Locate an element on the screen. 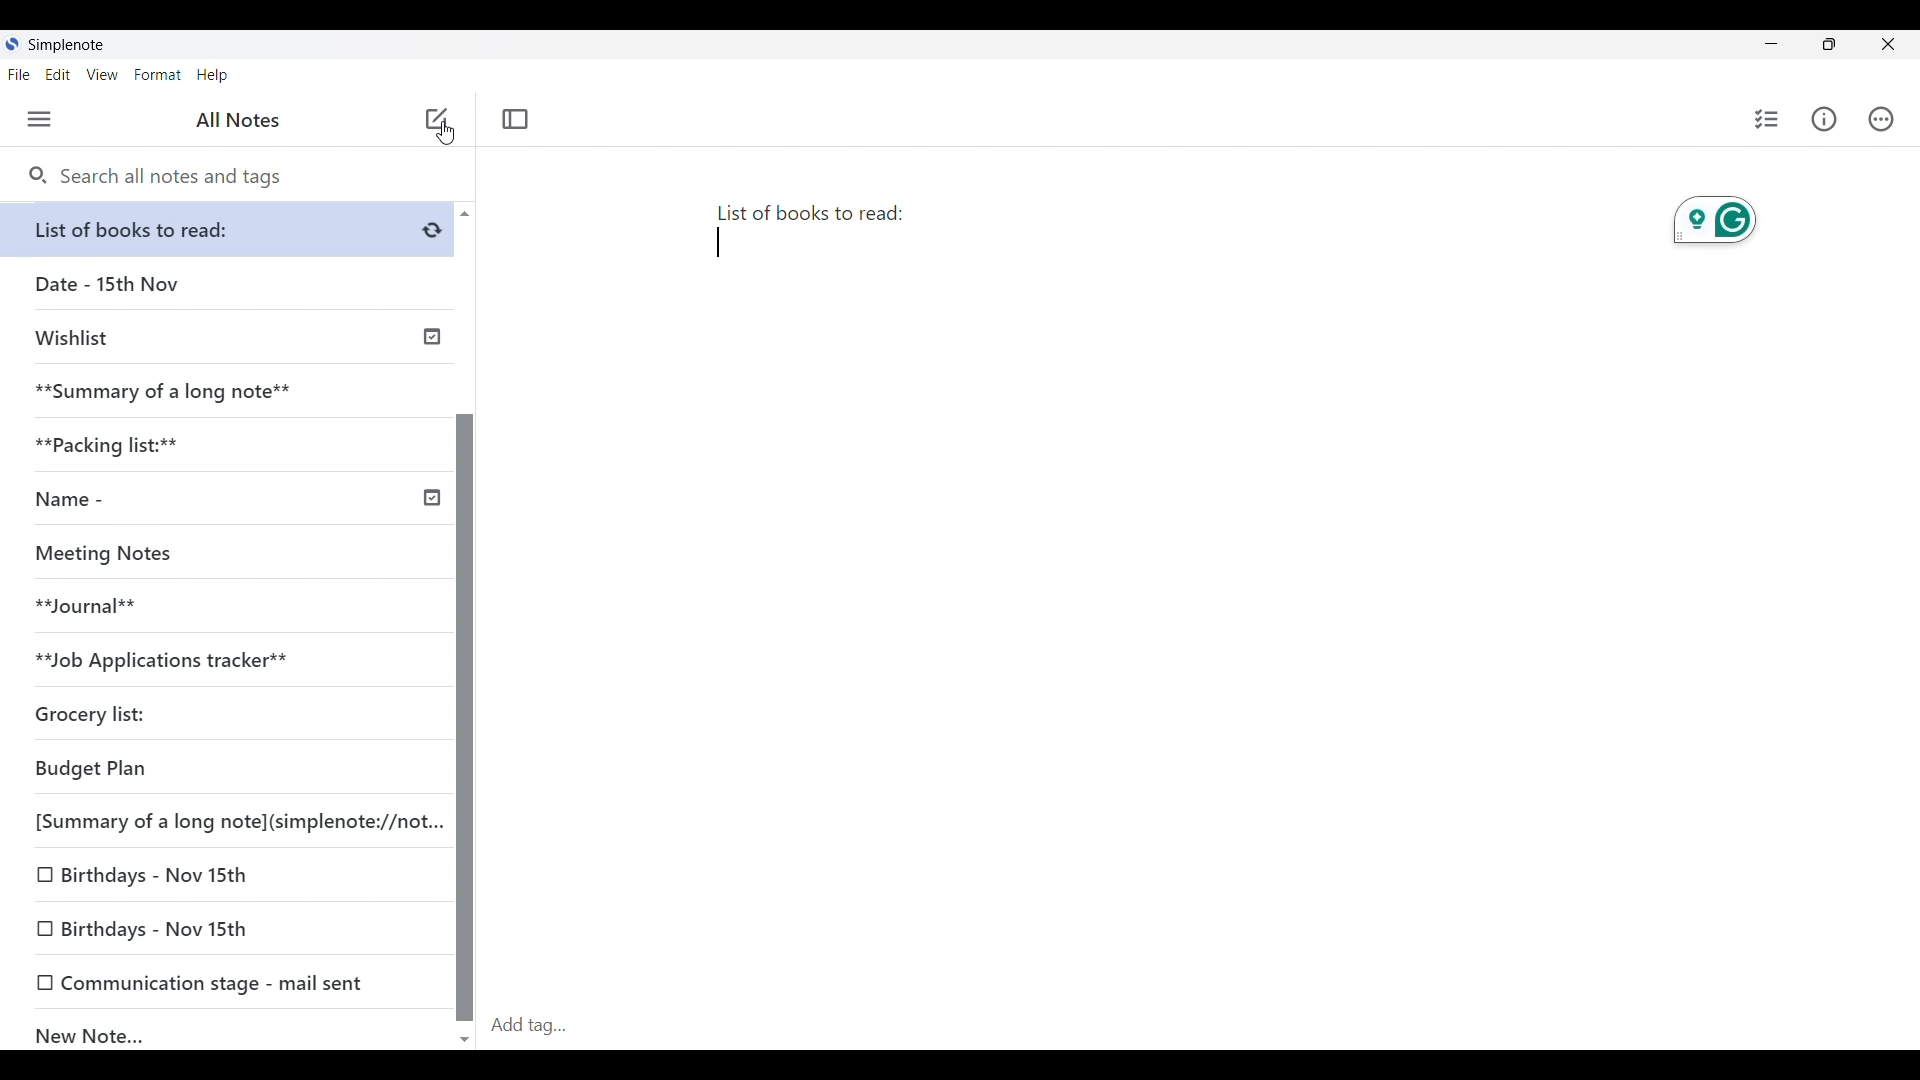 This screenshot has width=1920, height=1080. Help  is located at coordinates (213, 76).